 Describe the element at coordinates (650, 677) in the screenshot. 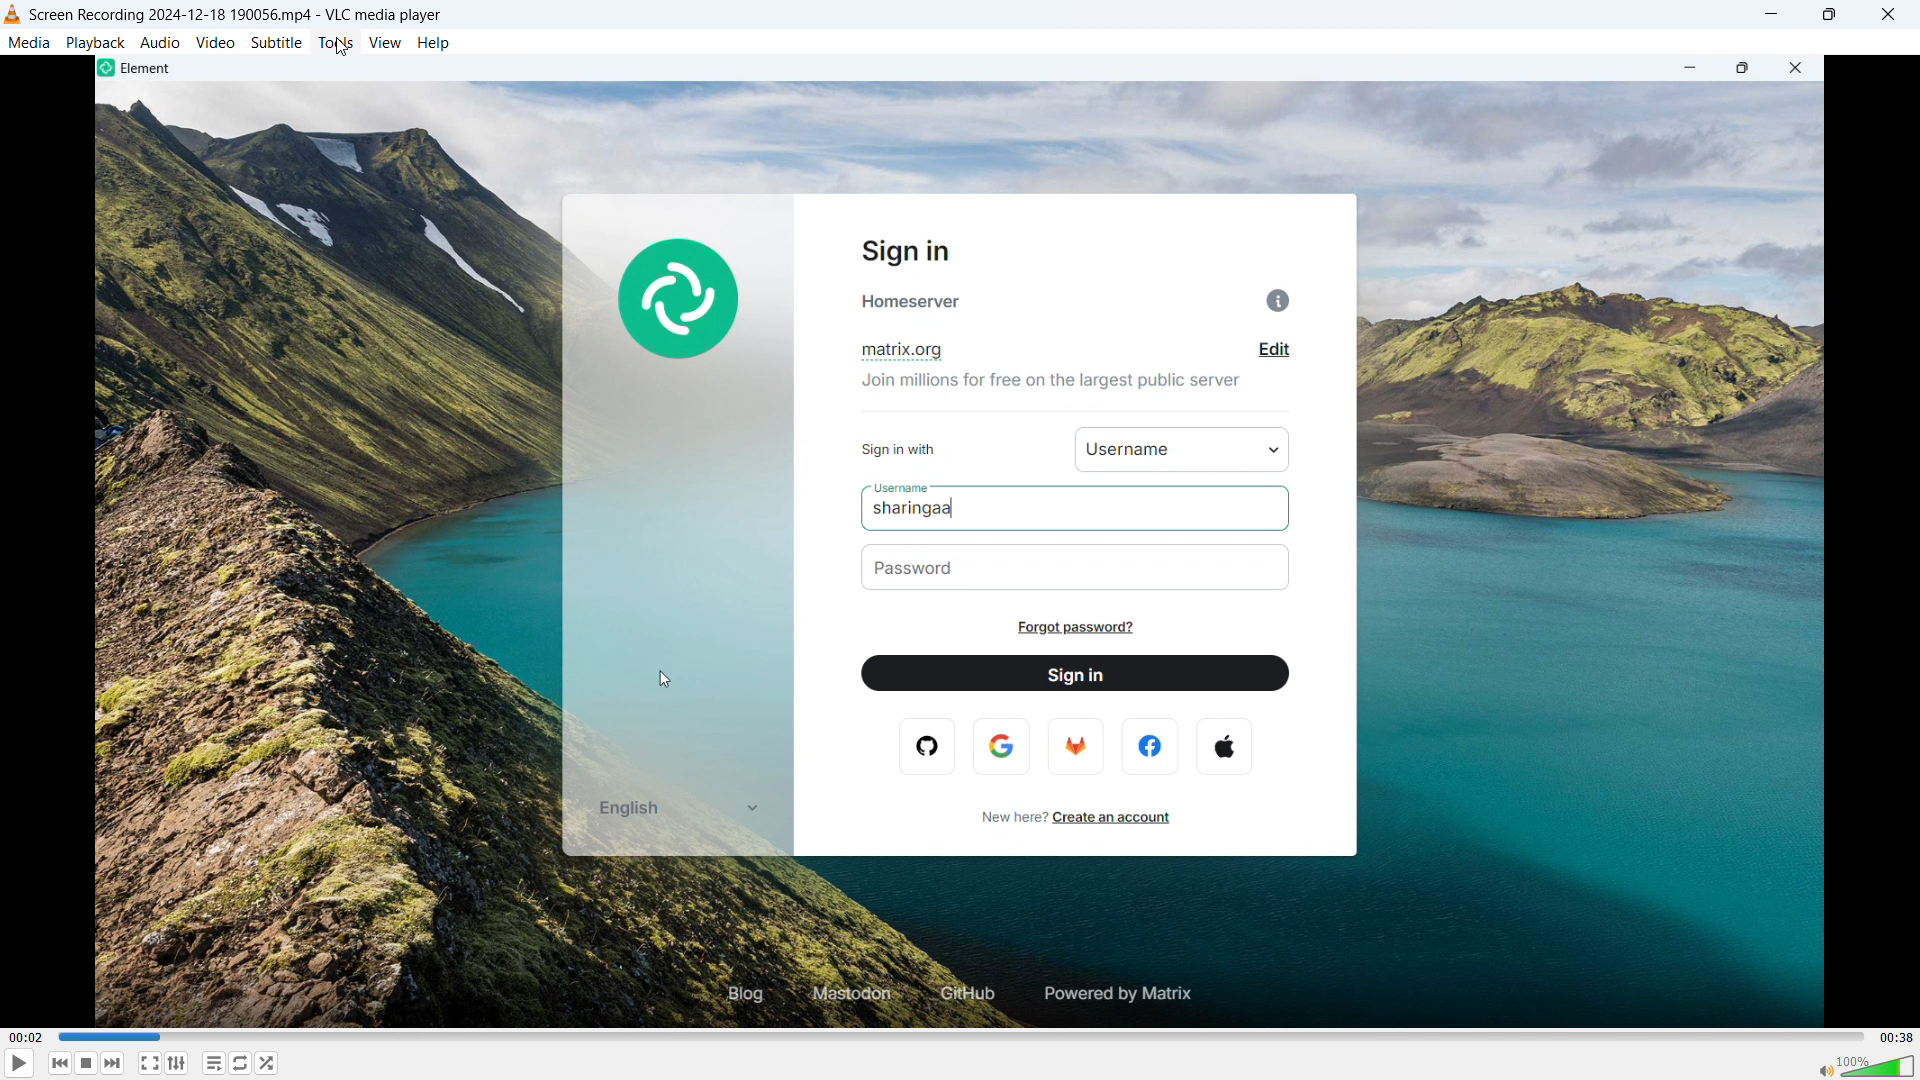

I see `cursor movement` at that location.